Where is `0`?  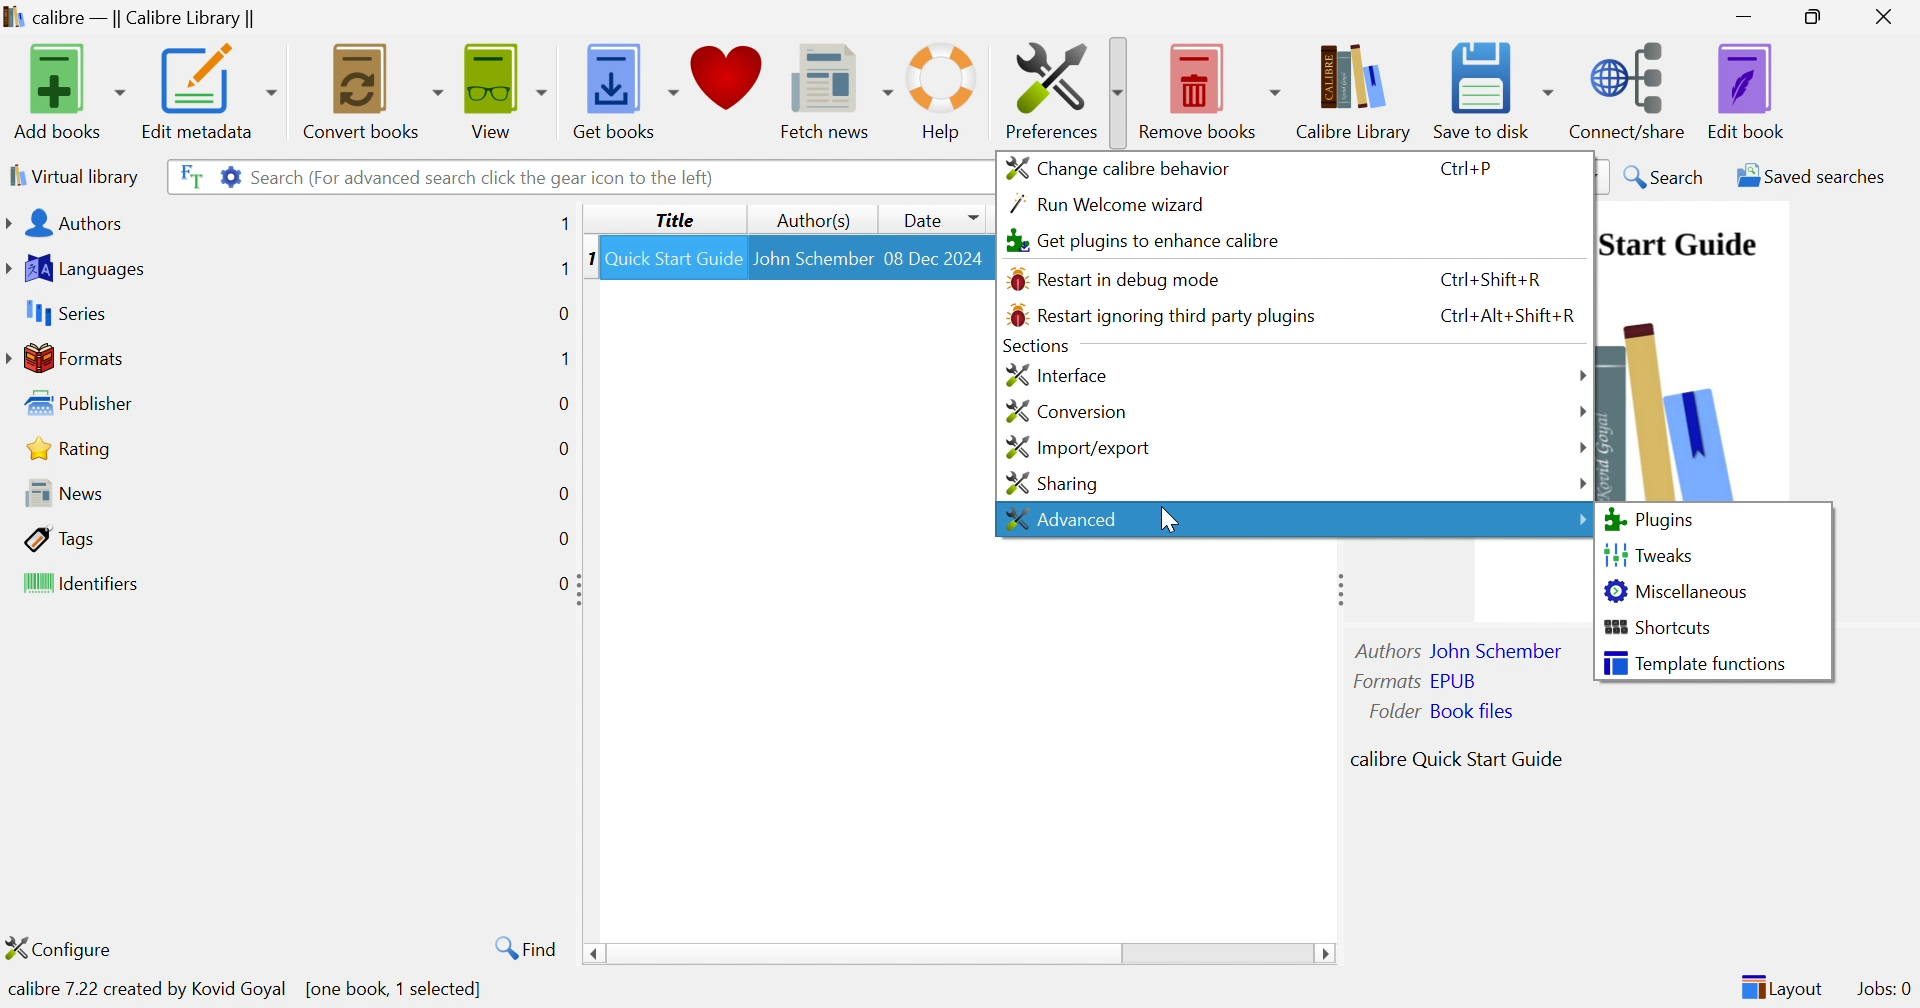 0 is located at coordinates (563, 449).